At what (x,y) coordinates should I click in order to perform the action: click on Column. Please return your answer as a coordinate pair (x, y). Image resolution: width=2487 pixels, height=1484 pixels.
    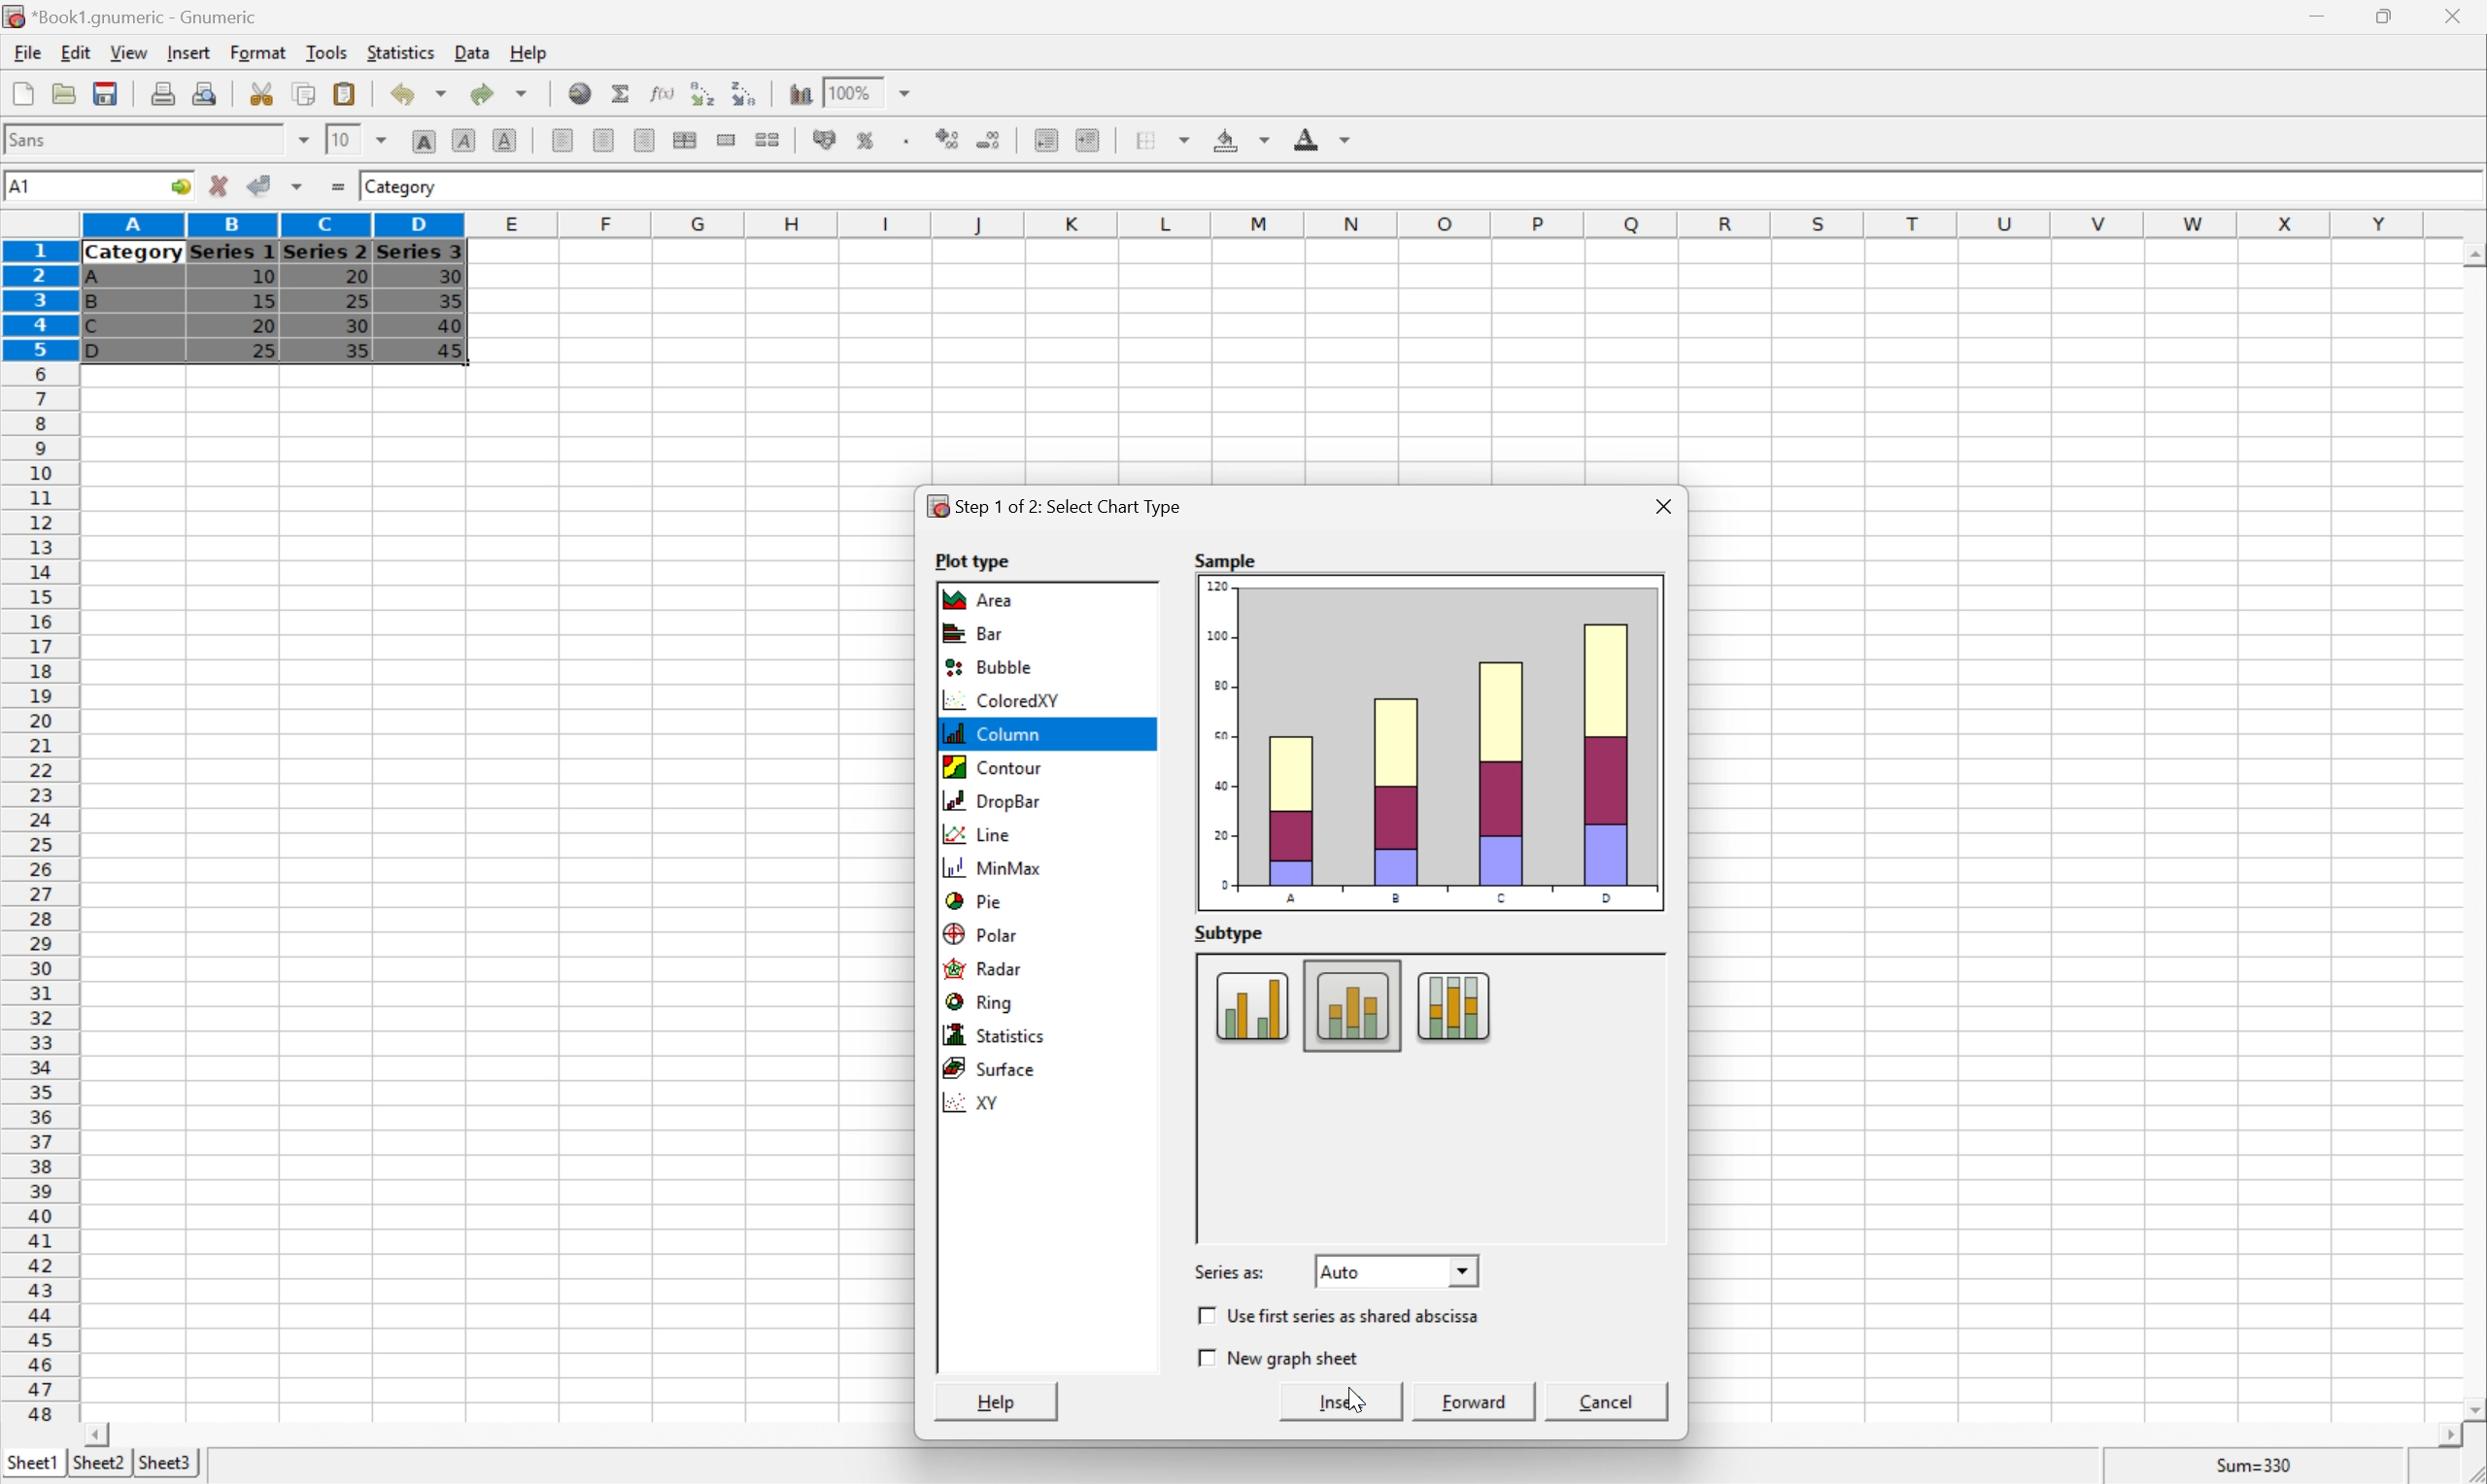
    Looking at the image, I should click on (995, 733).